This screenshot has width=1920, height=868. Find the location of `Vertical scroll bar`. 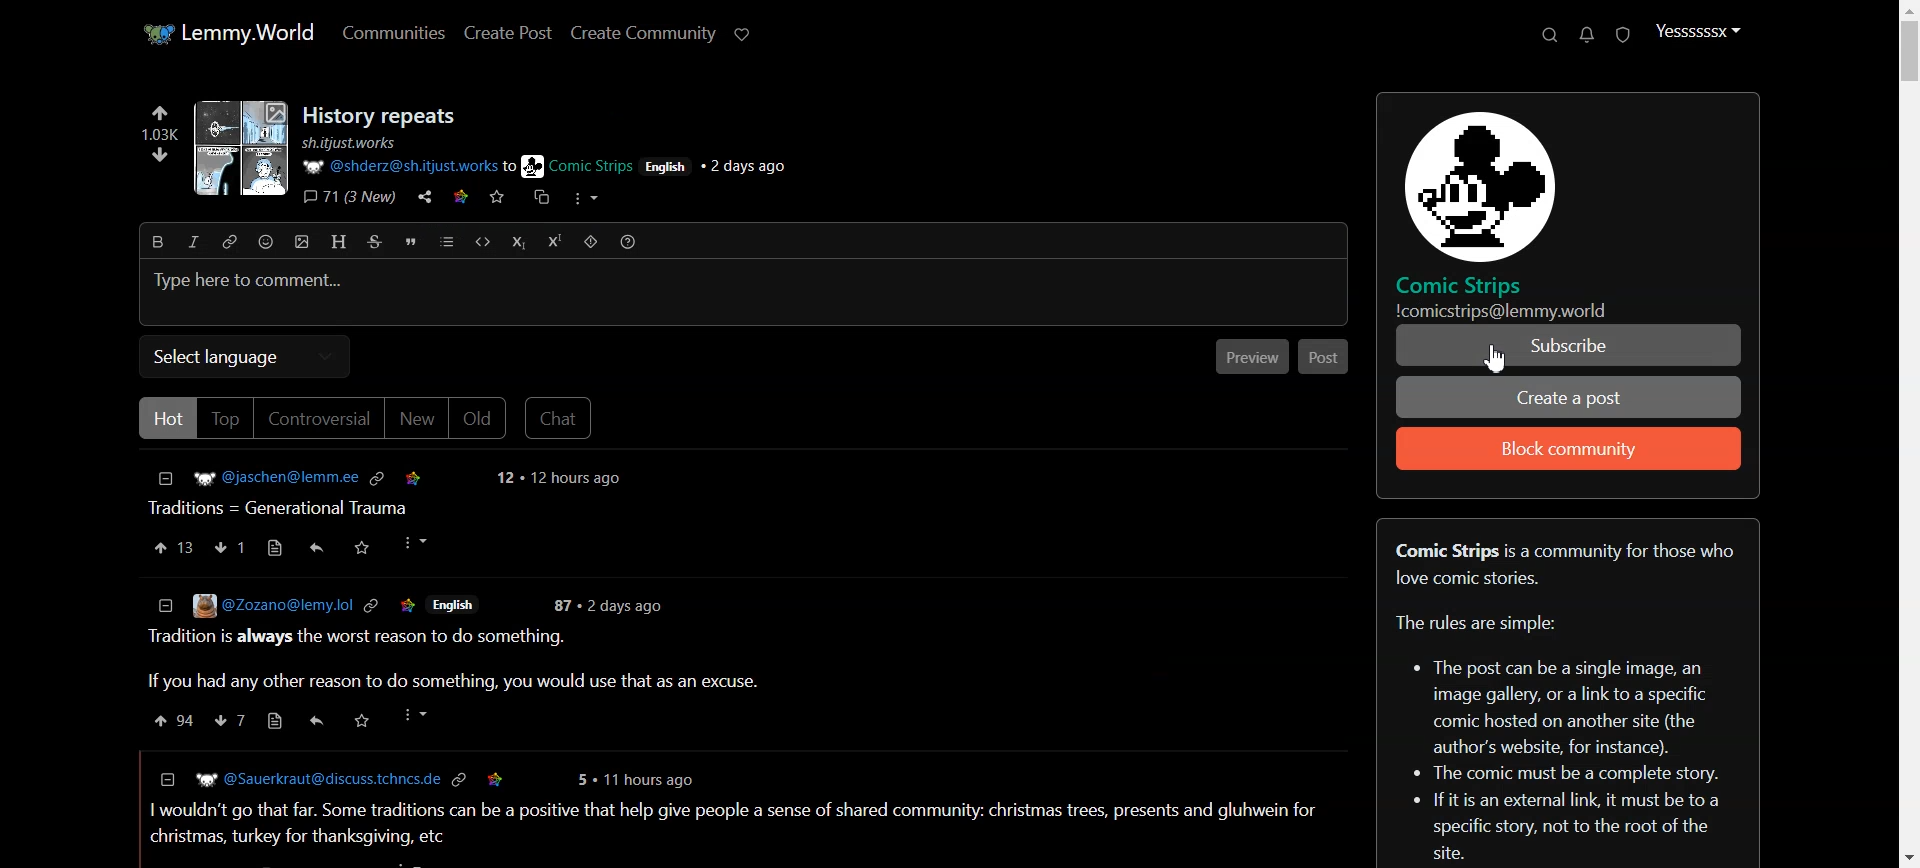

Vertical scroll bar is located at coordinates (1907, 434).